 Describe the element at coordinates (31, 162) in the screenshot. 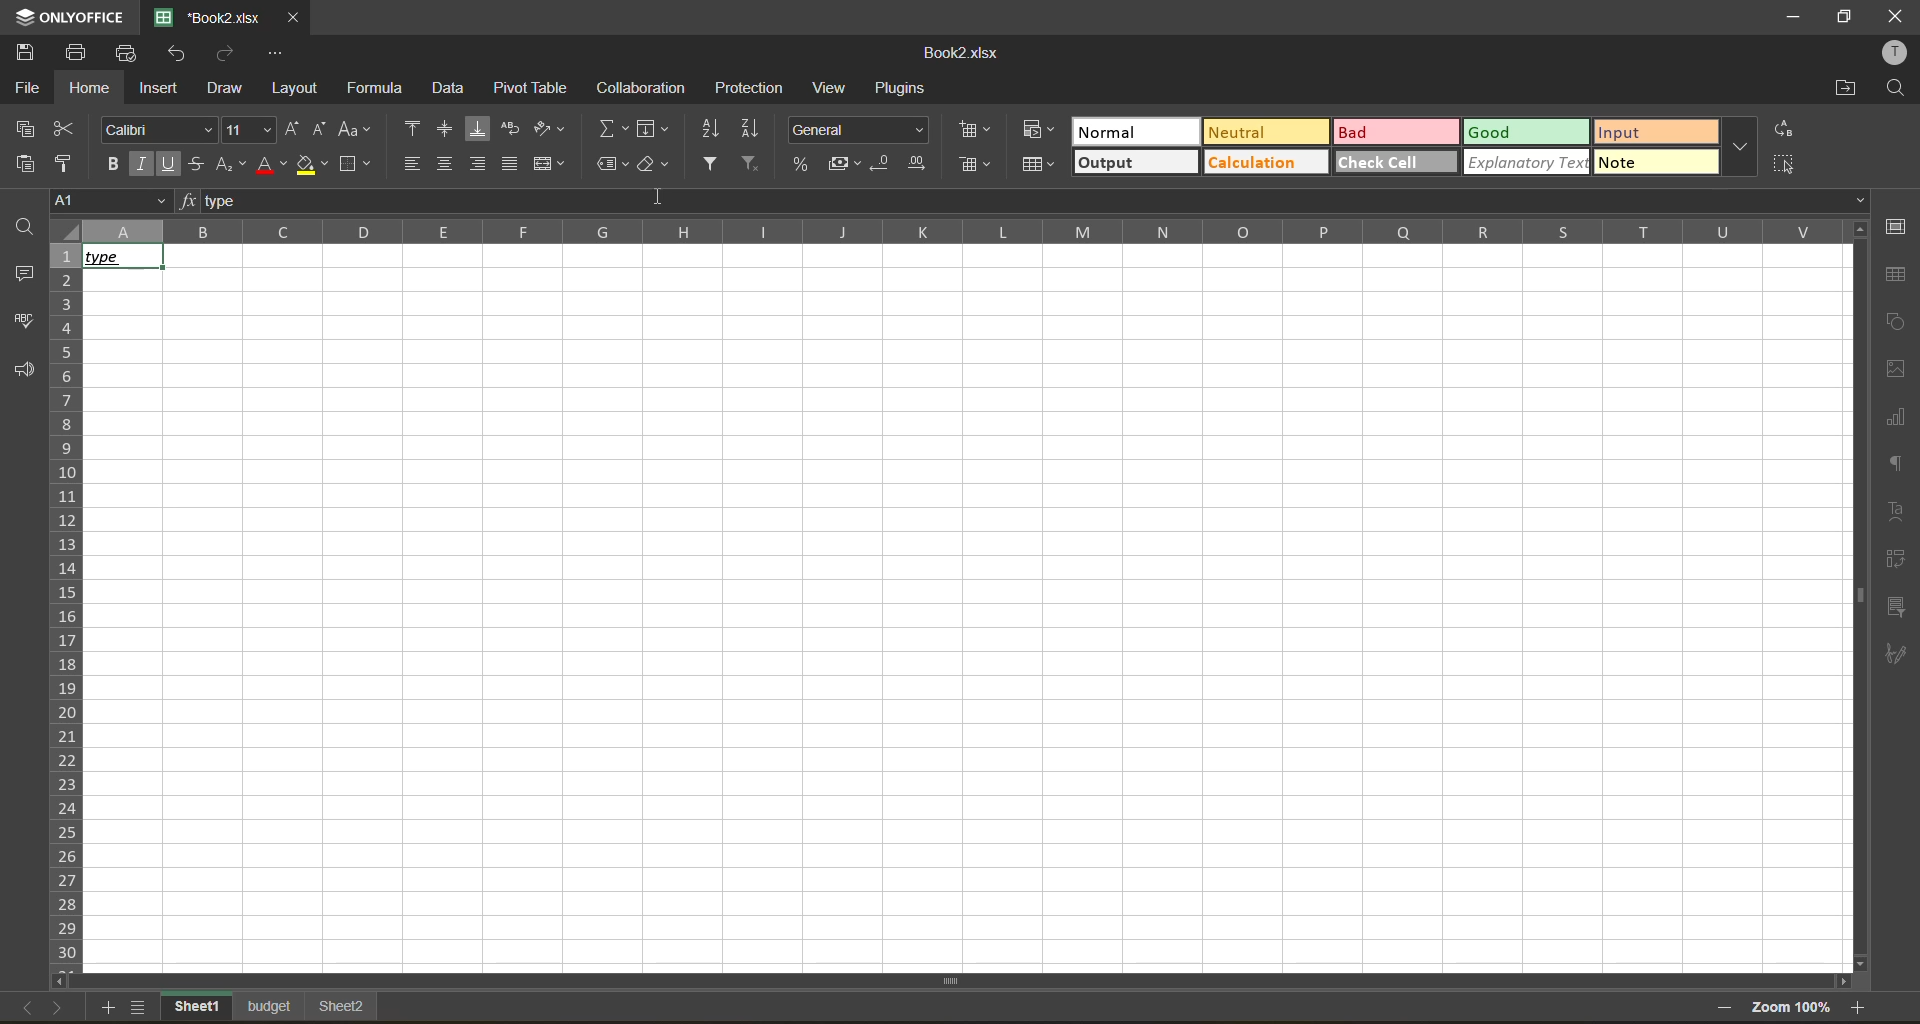

I see `paste` at that location.